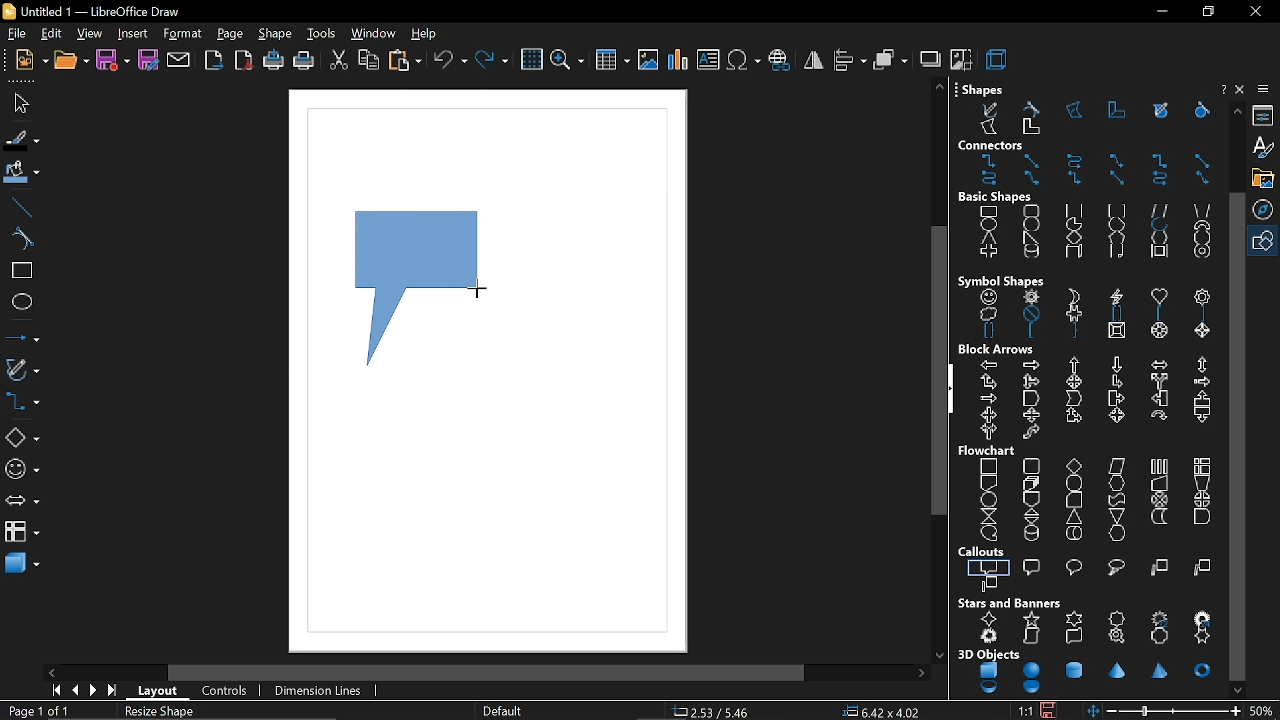  What do you see at coordinates (223, 692) in the screenshot?
I see `controls` at bounding box center [223, 692].